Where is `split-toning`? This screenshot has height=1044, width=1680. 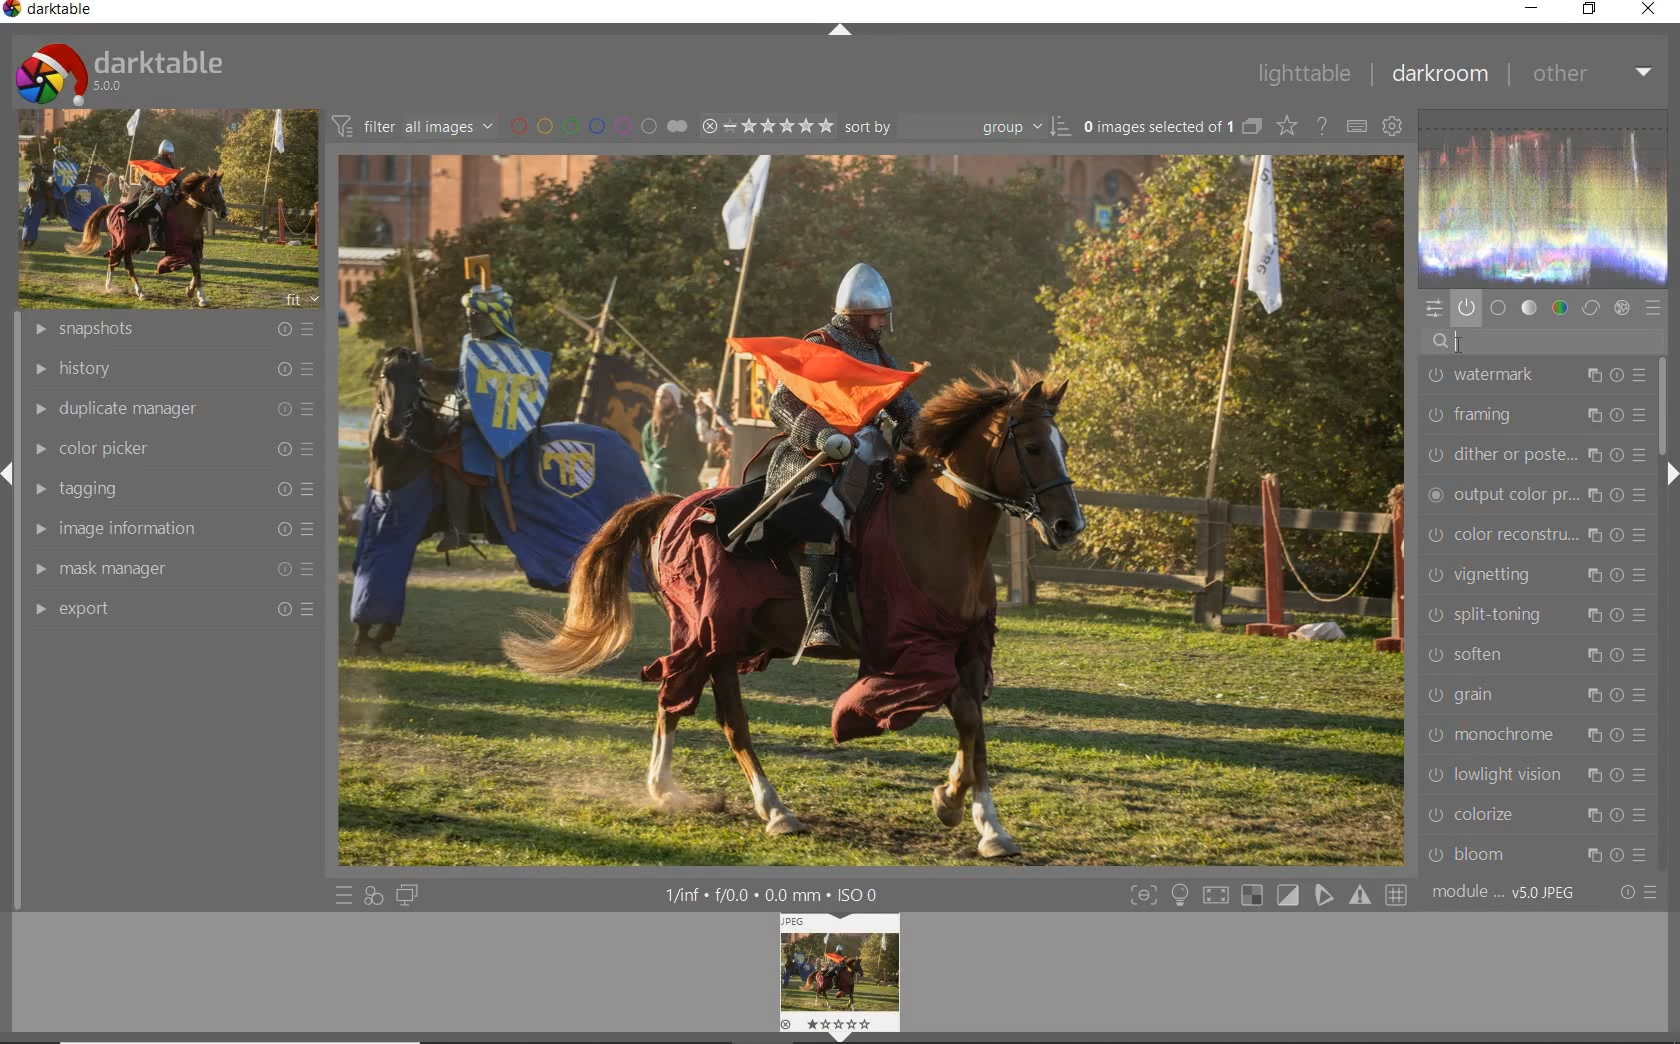 split-toning is located at coordinates (1537, 618).